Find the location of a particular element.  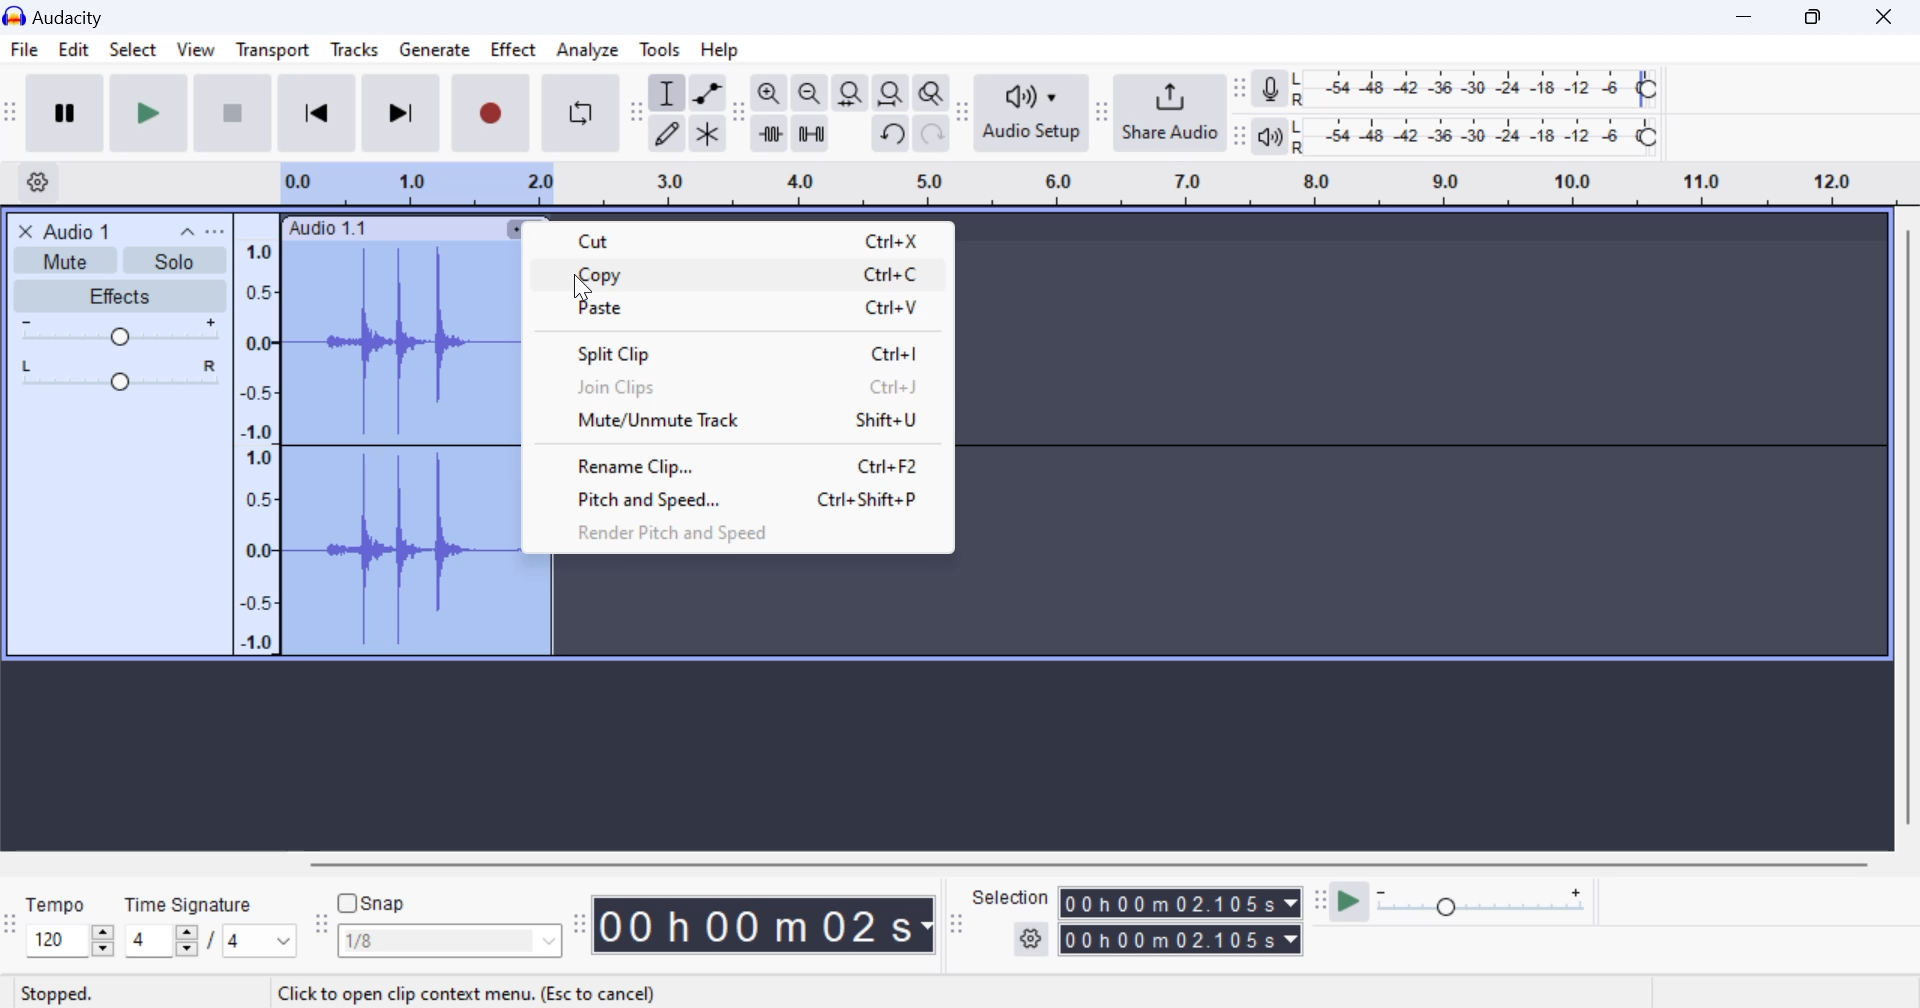

Split Clip is located at coordinates (732, 351).